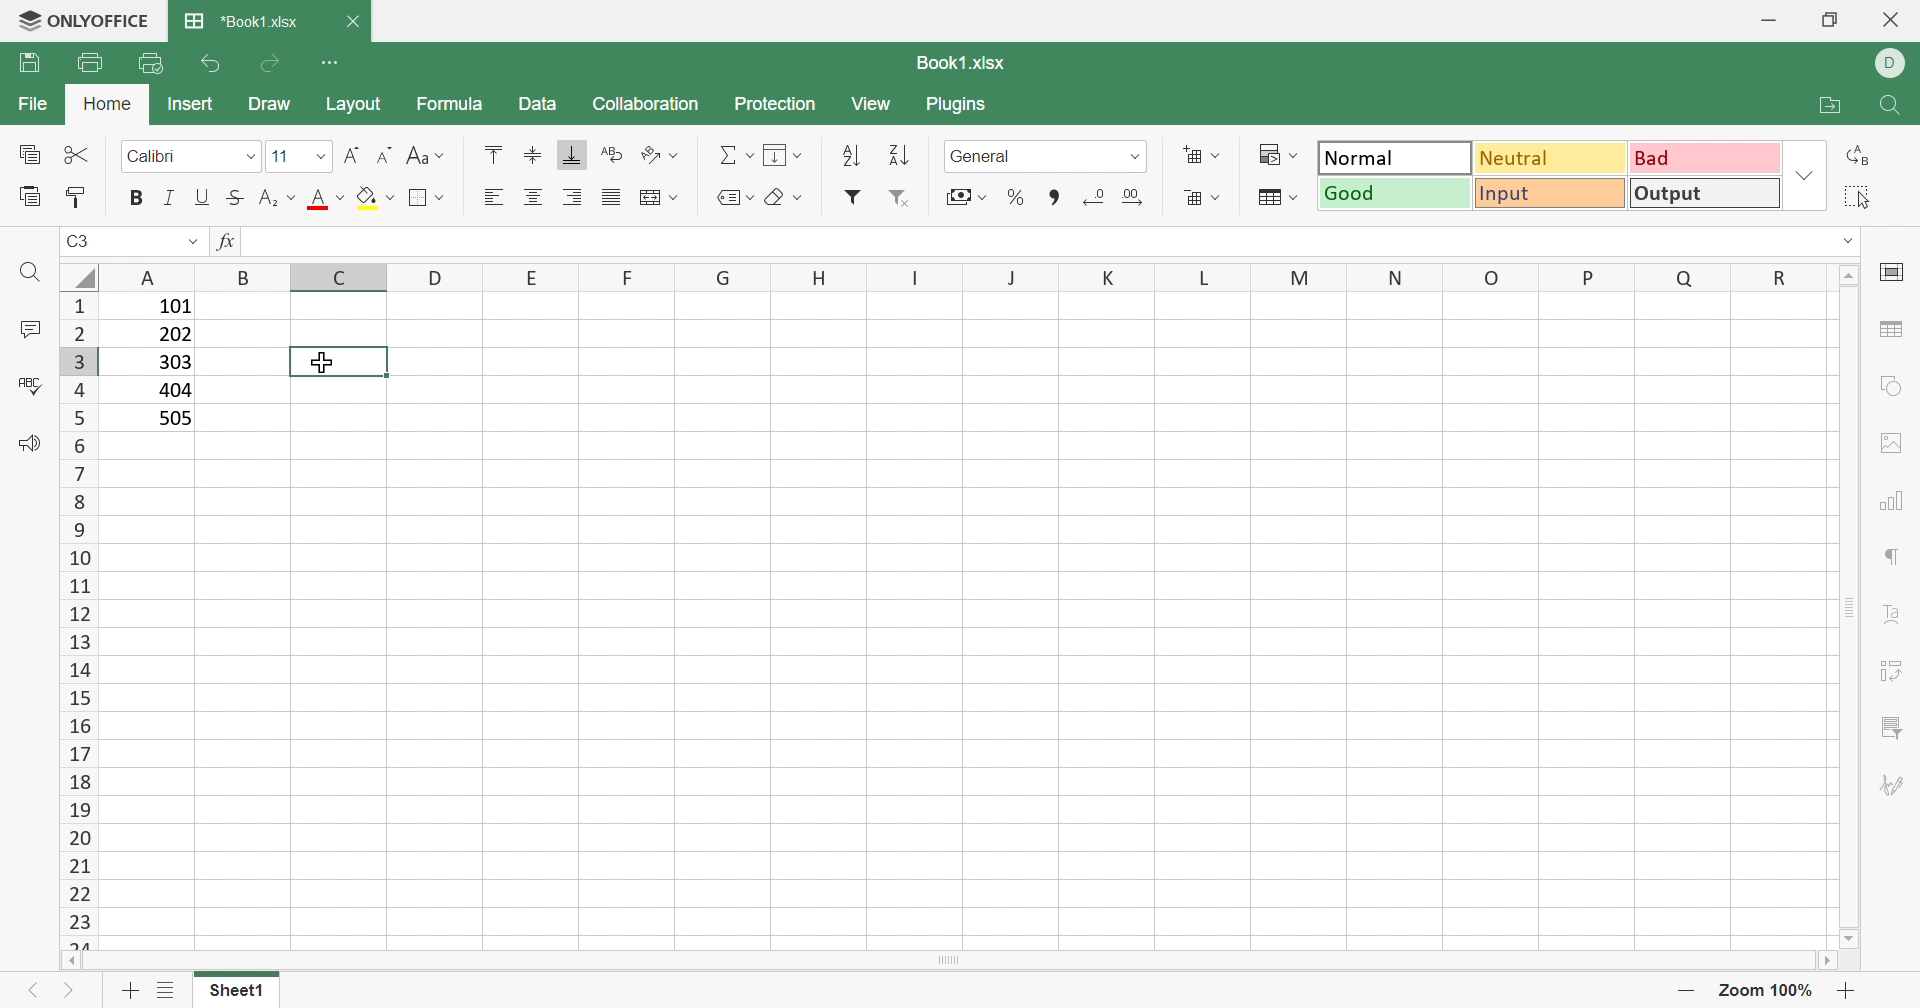 Image resolution: width=1920 pixels, height=1008 pixels. I want to click on Normal, so click(1393, 156).